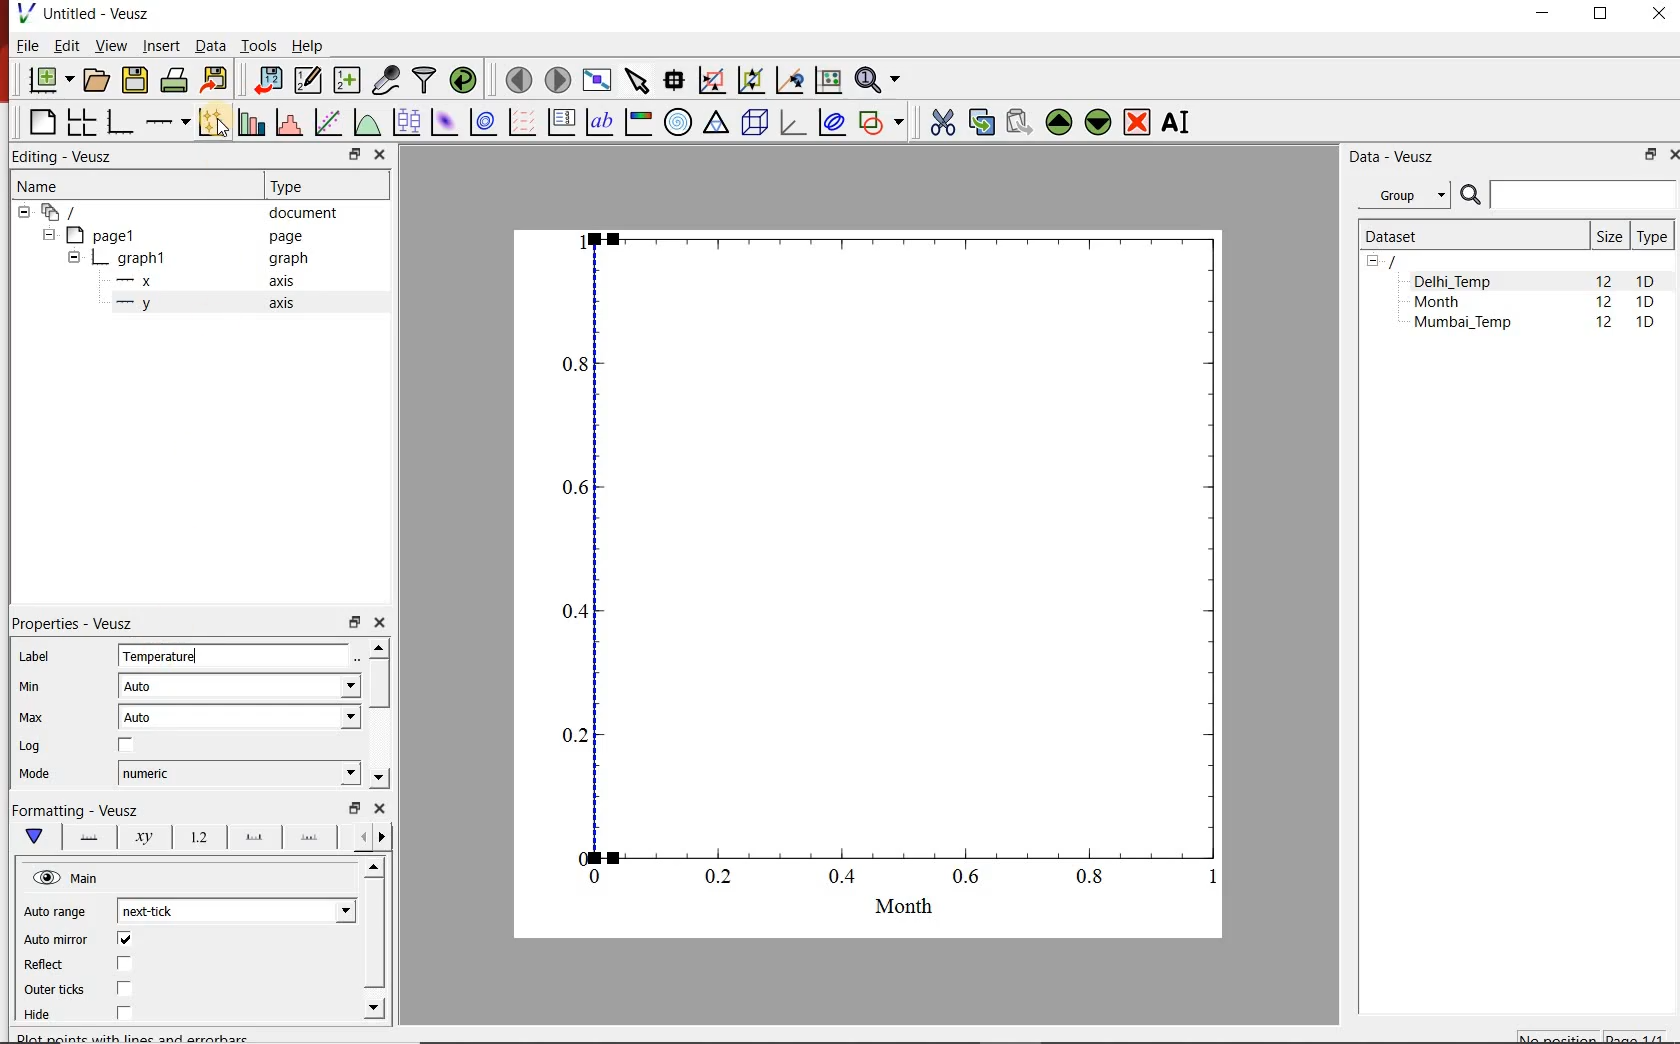 The width and height of the screenshot is (1680, 1044). What do you see at coordinates (558, 80) in the screenshot?
I see `move to the next page` at bounding box center [558, 80].